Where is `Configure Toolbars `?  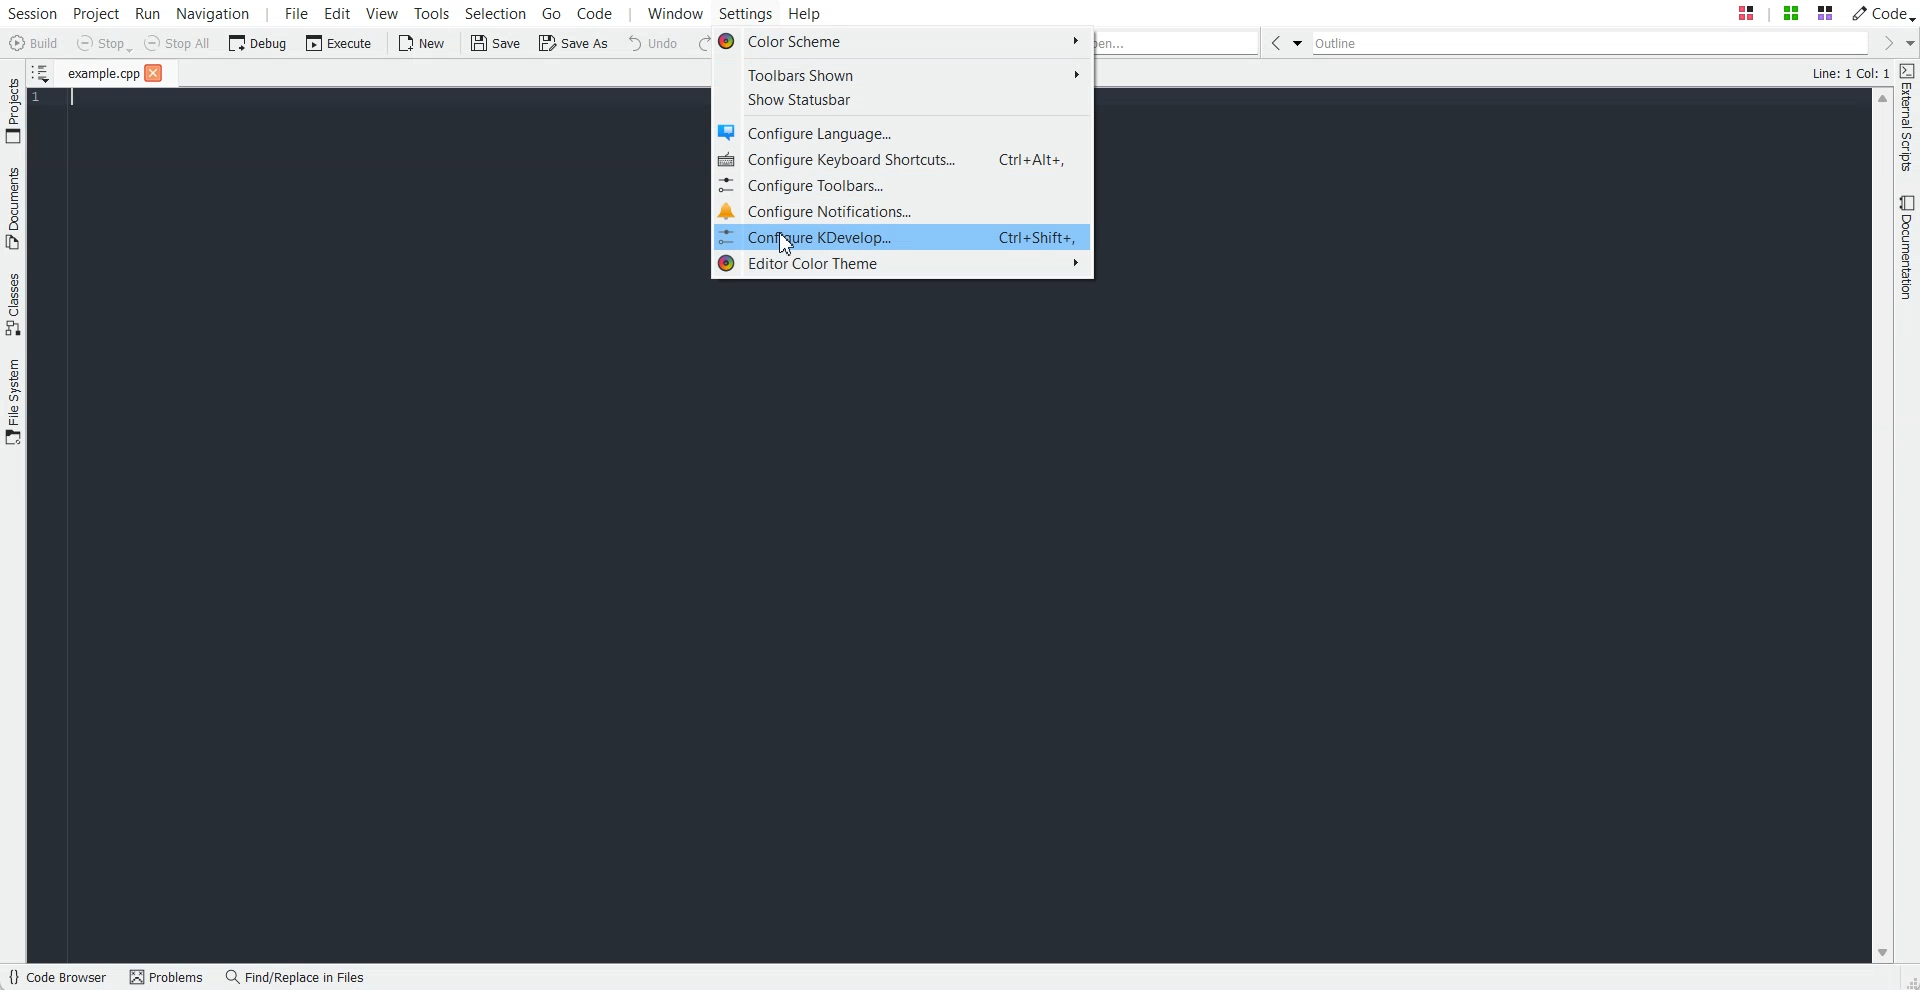
Configure Toolbars  is located at coordinates (903, 184).